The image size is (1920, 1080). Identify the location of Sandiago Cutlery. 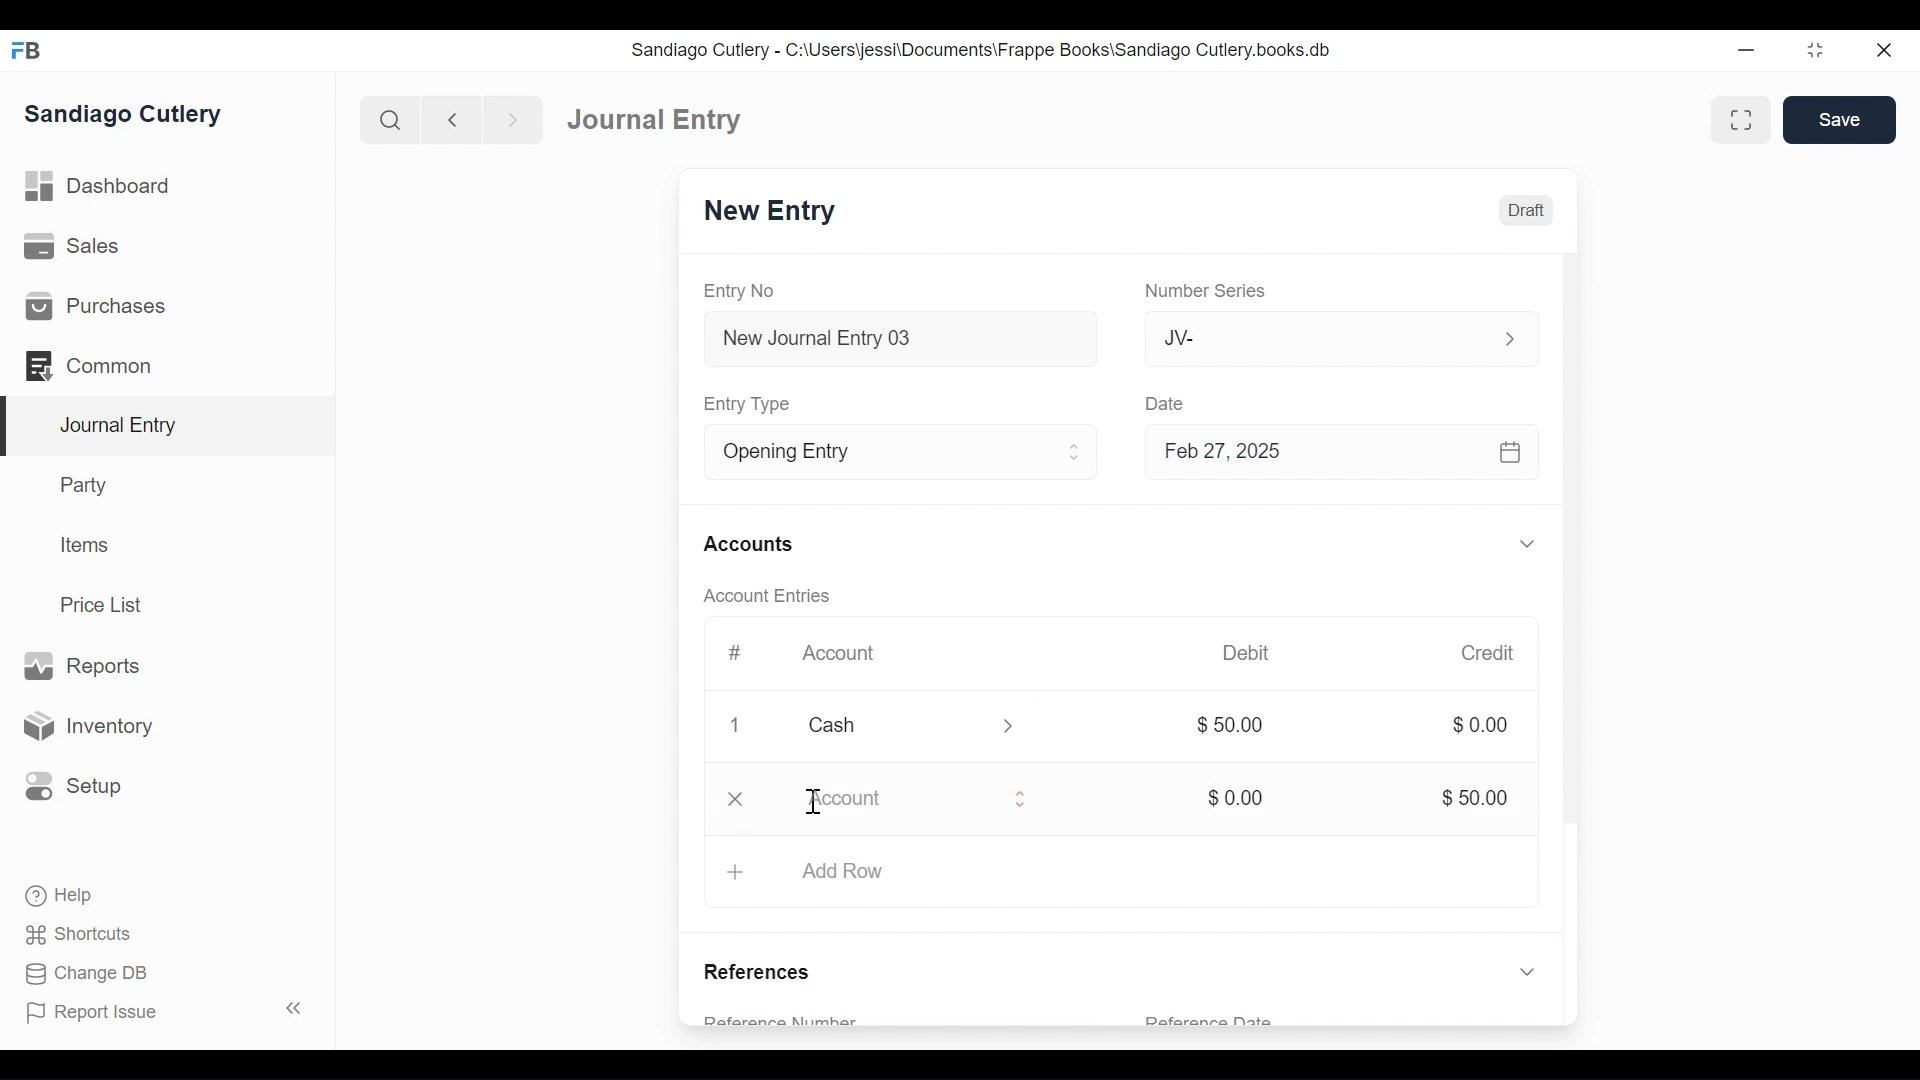
(126, 116).